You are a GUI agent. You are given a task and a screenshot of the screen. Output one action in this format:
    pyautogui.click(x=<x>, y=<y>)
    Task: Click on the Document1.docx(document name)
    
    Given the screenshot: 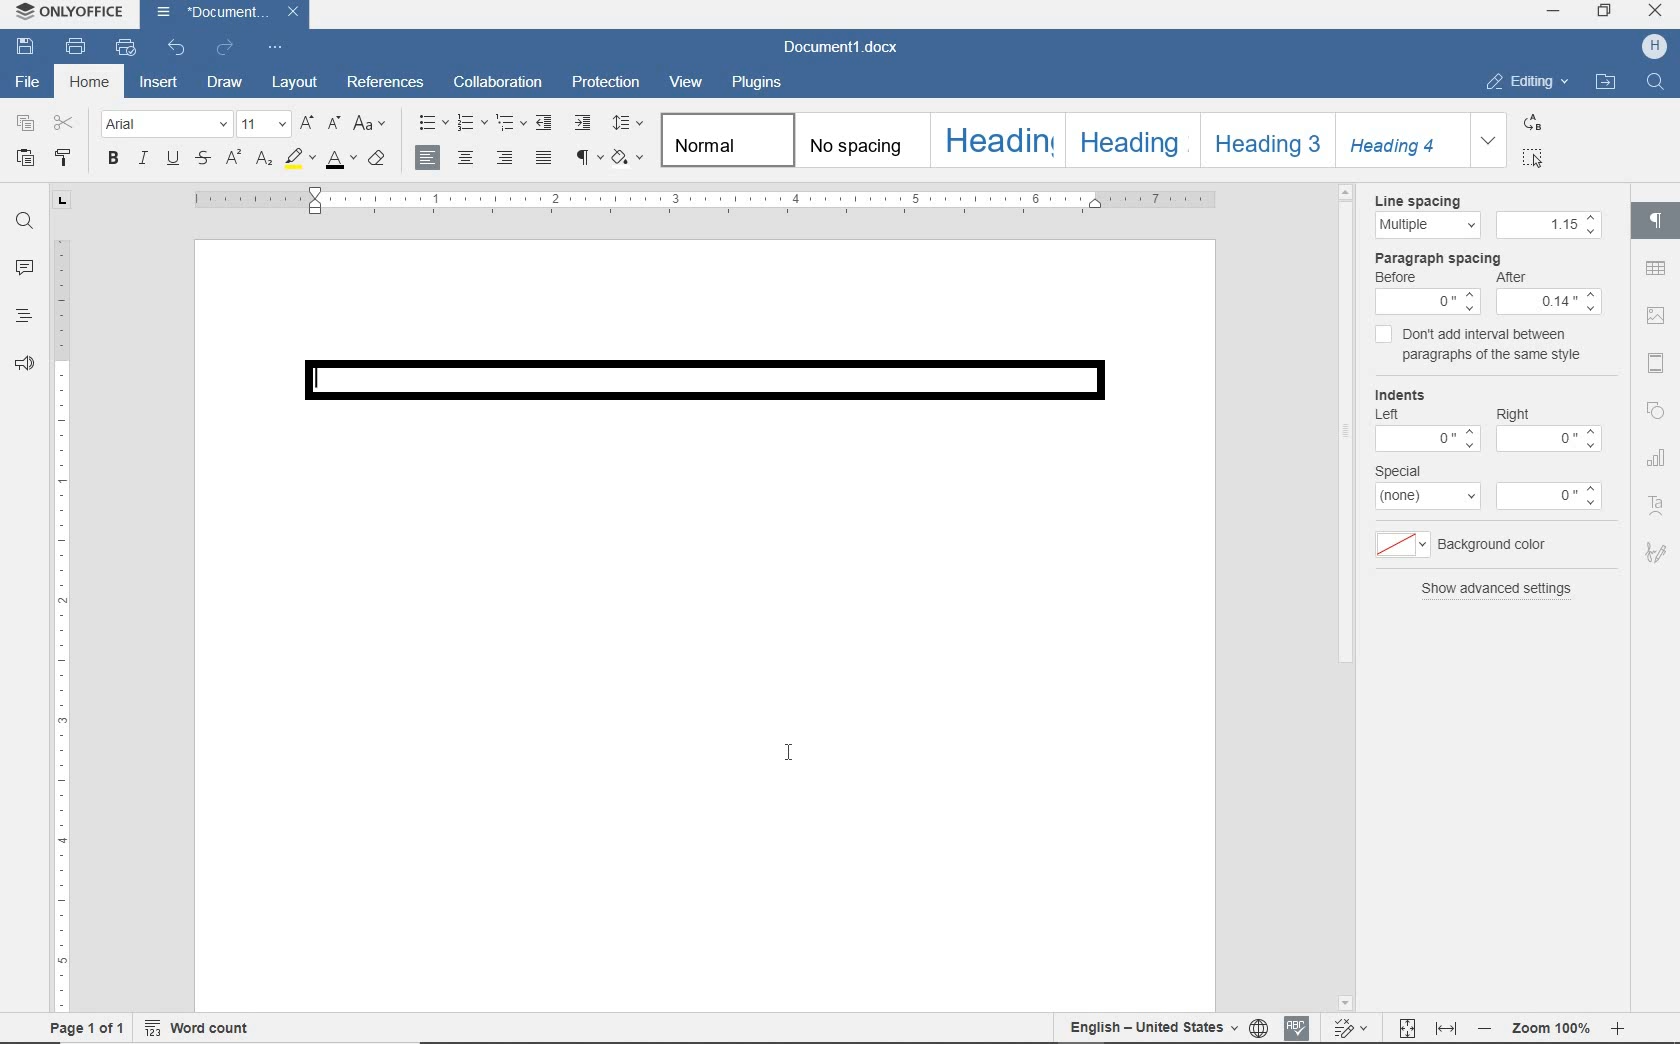 What is the action you would take?
    pyautogui.click(x=849, y=48)
    